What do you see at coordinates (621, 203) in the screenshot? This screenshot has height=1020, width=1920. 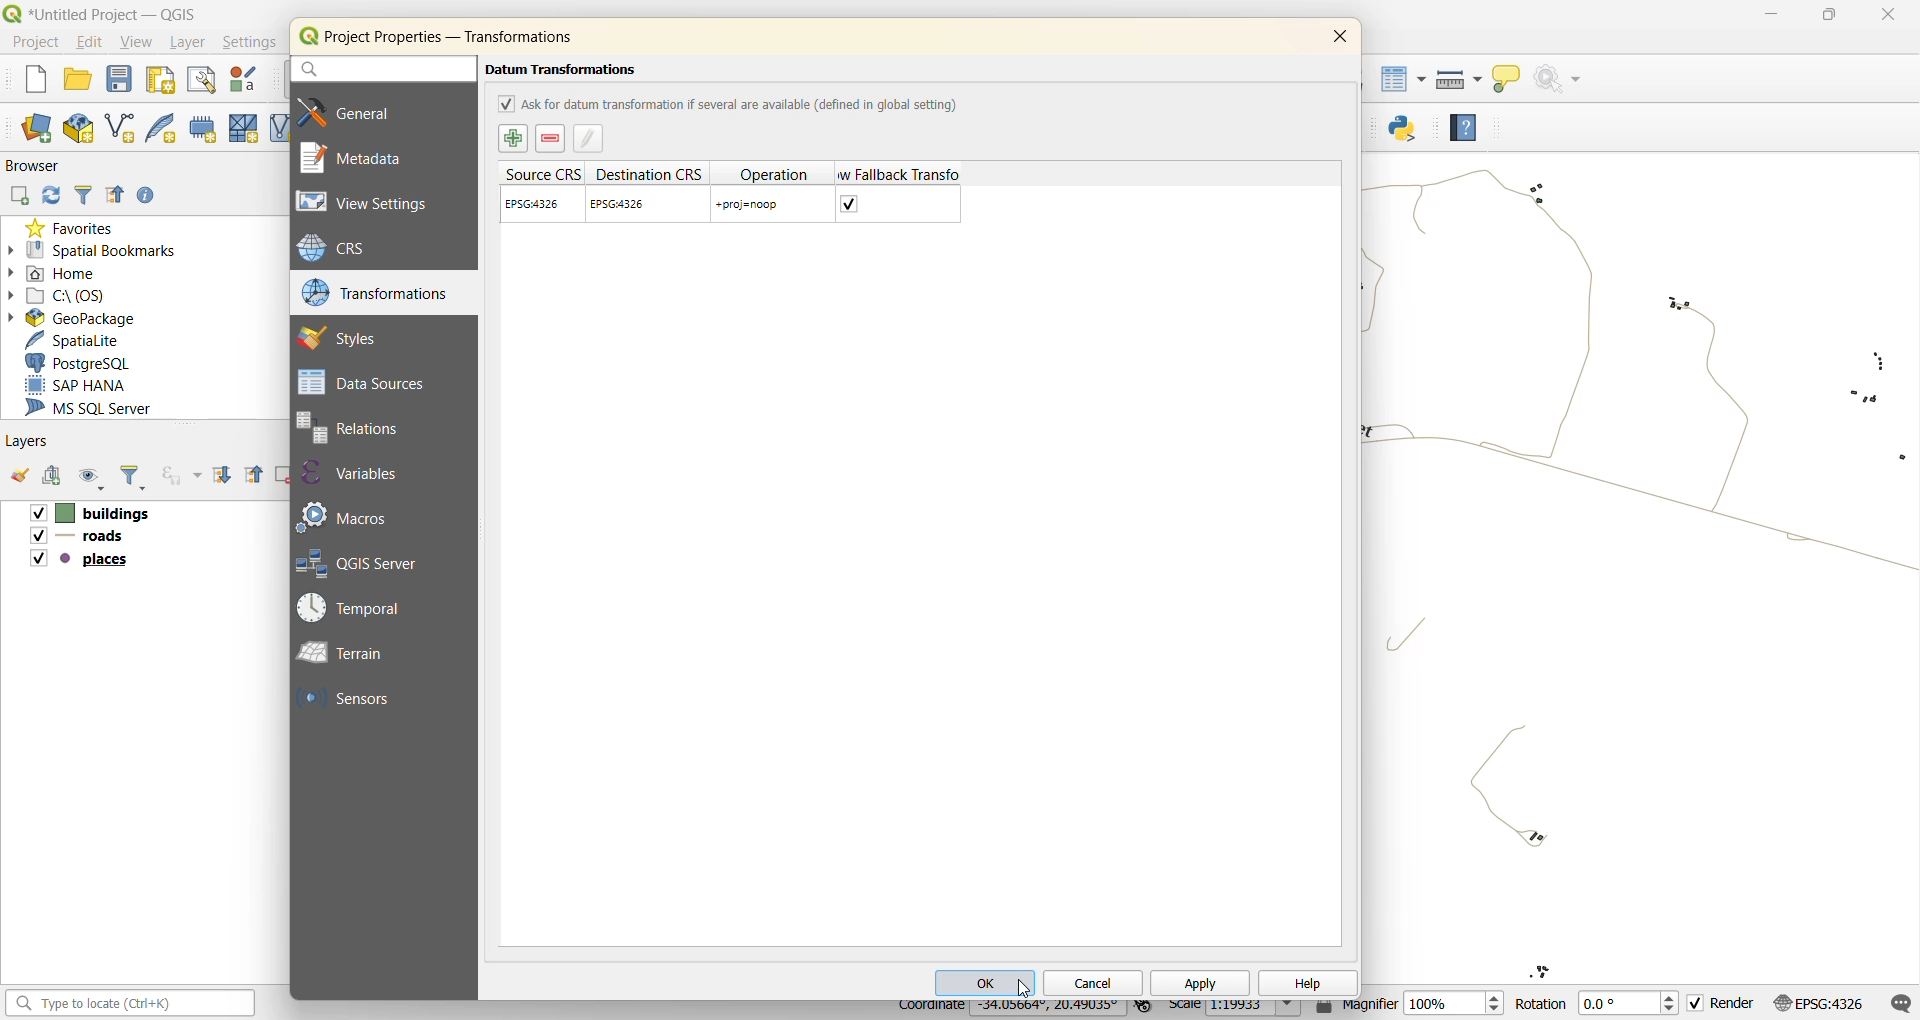 I see `destination CRS updated` at bounding box center [621, 203].